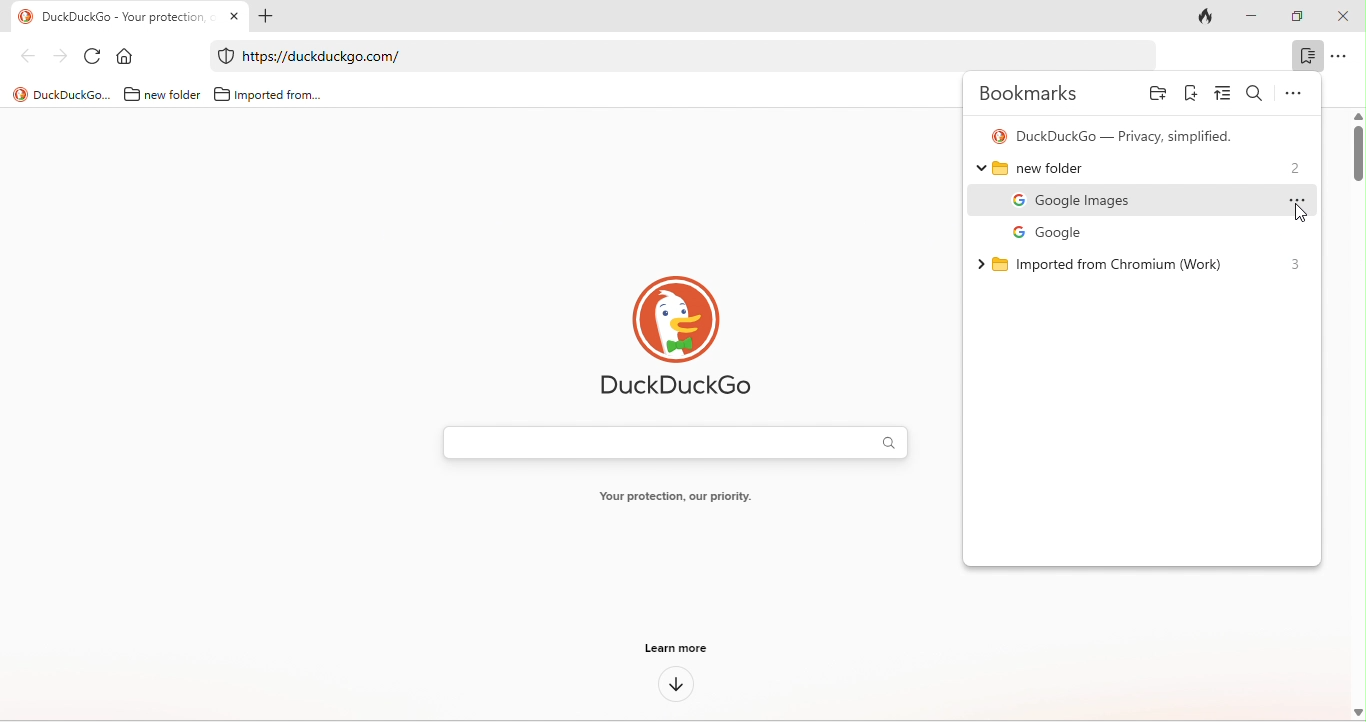  Describe the element at coordinates (1220, 95) in the screenshot. I see `sort bookmark` at that location.